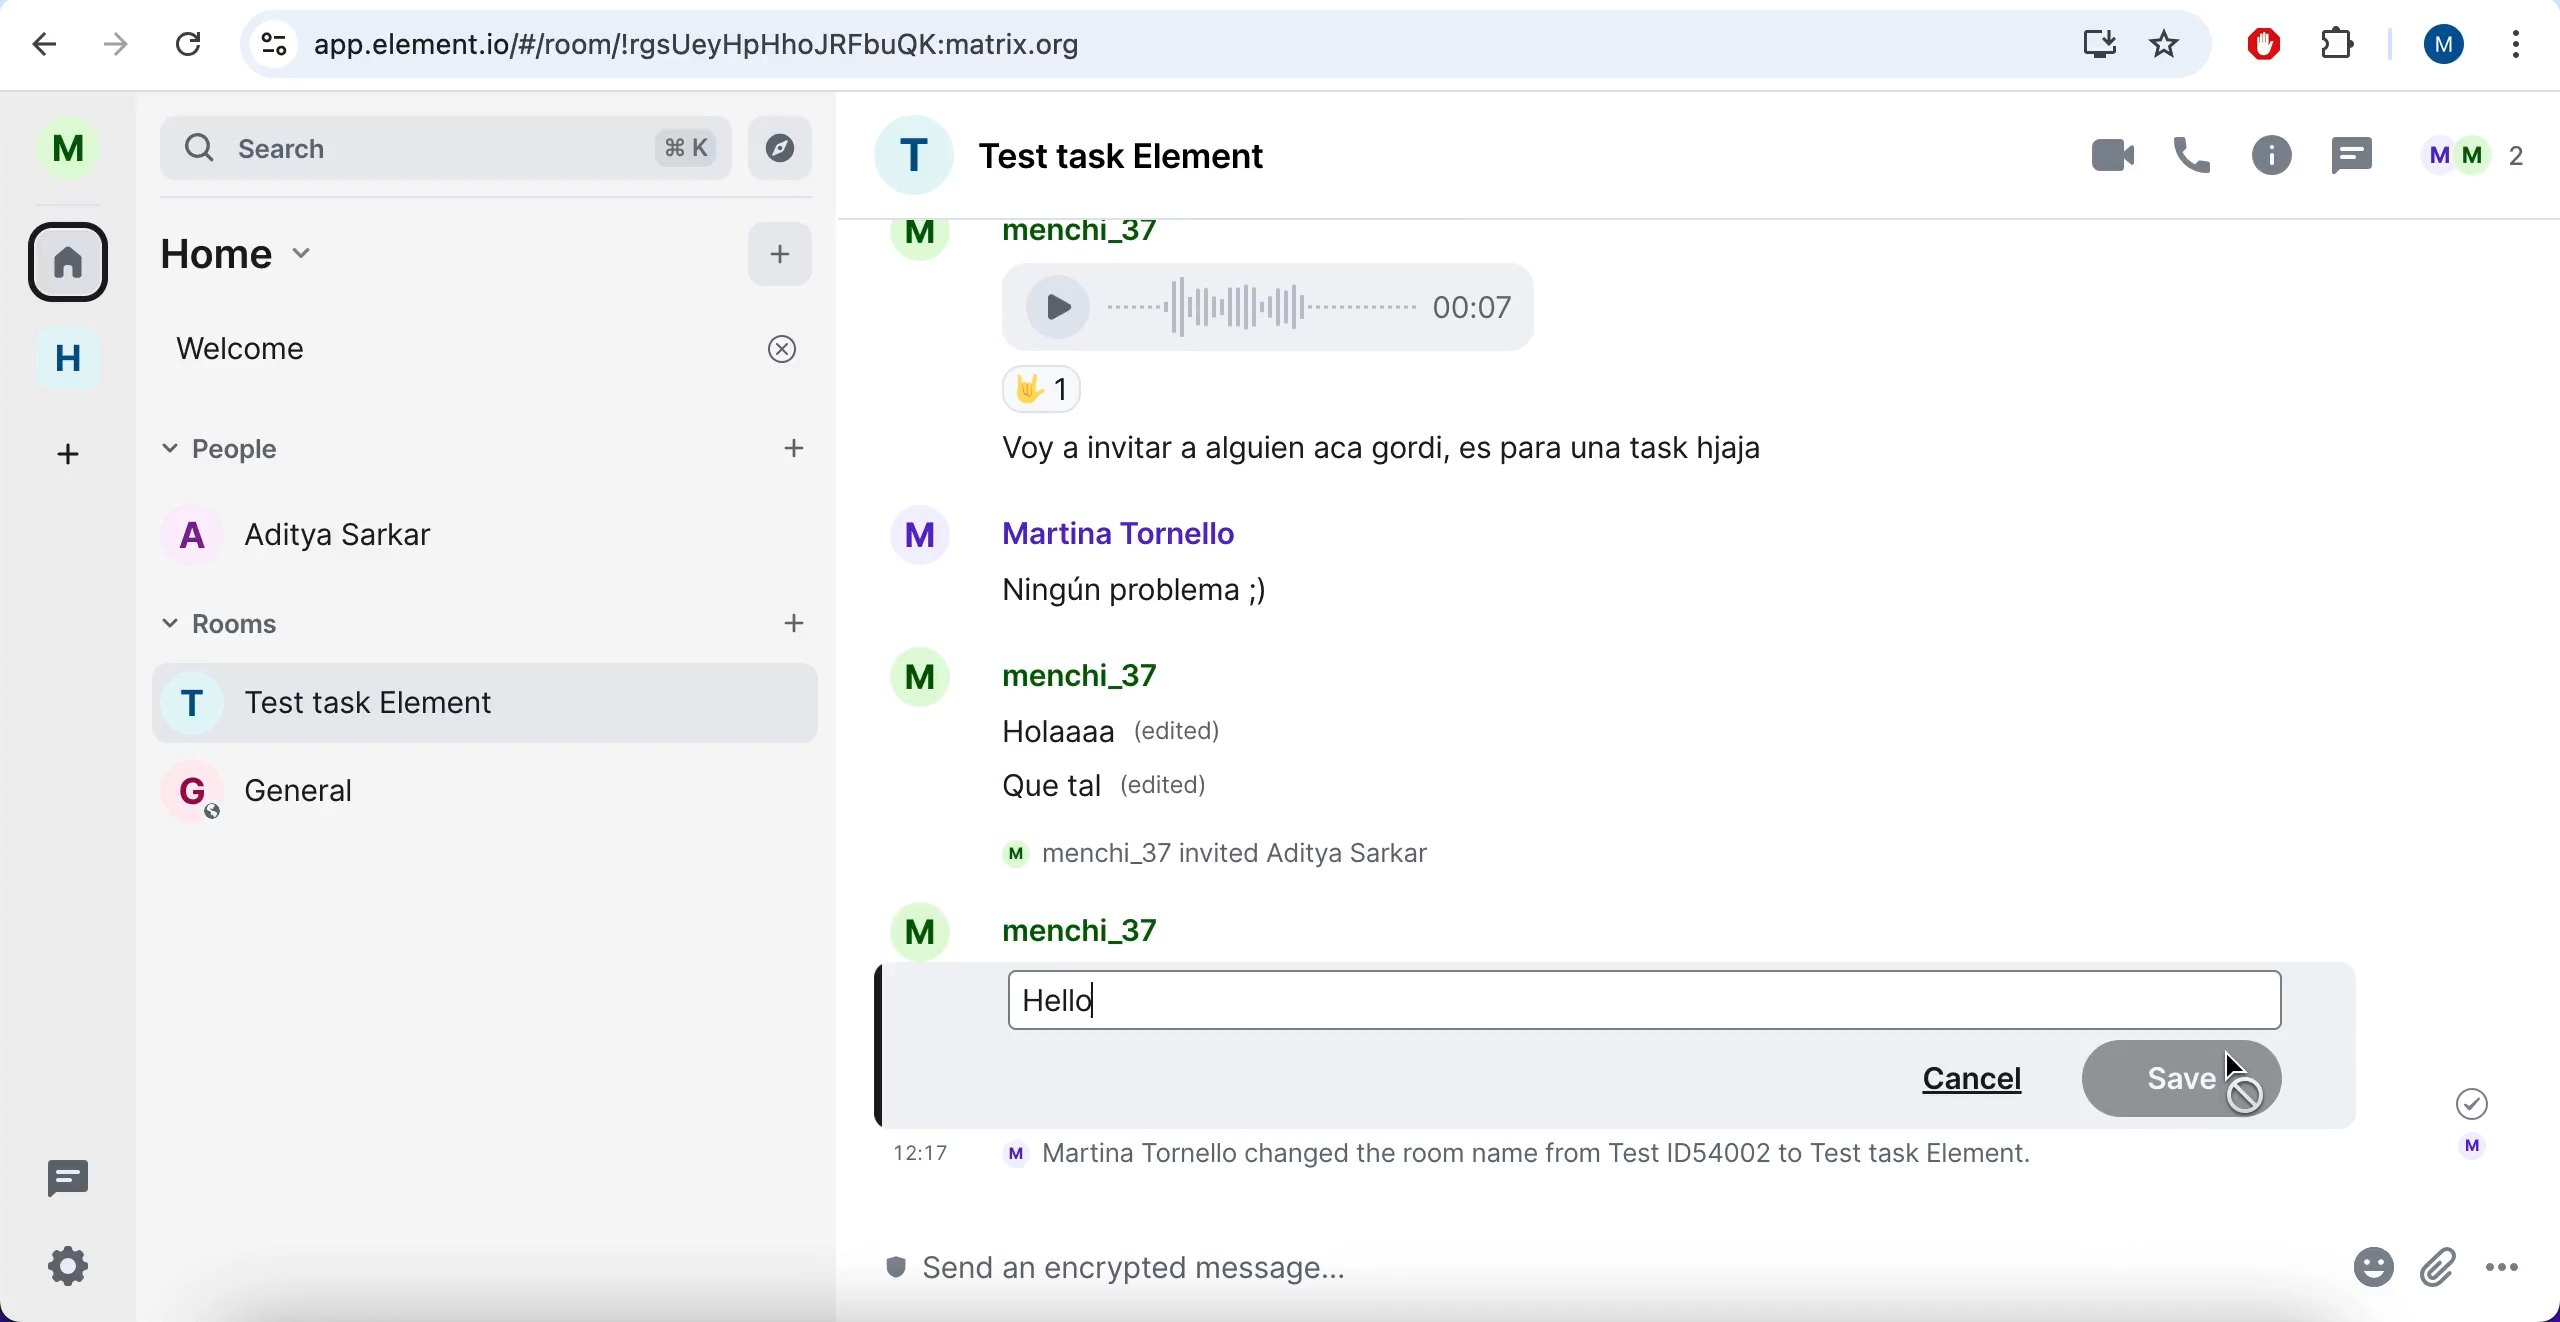  What do you see at coordinates (1963, 1081) in the screenshot?
I see `cancel` at bounding box center [1963, 1081].